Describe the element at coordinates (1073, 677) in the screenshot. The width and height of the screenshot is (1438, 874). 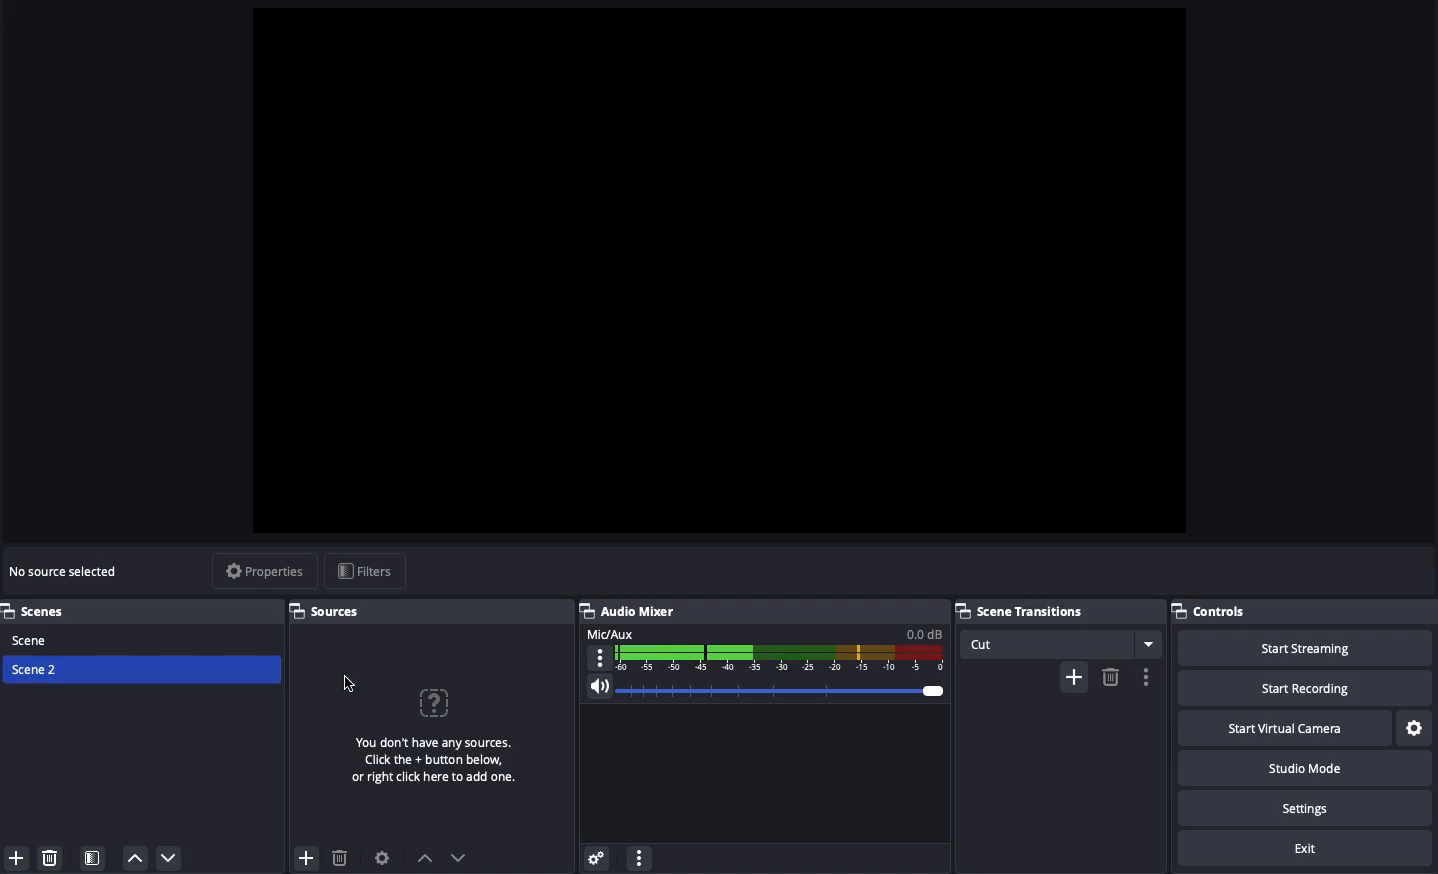
I see `add` at that location.